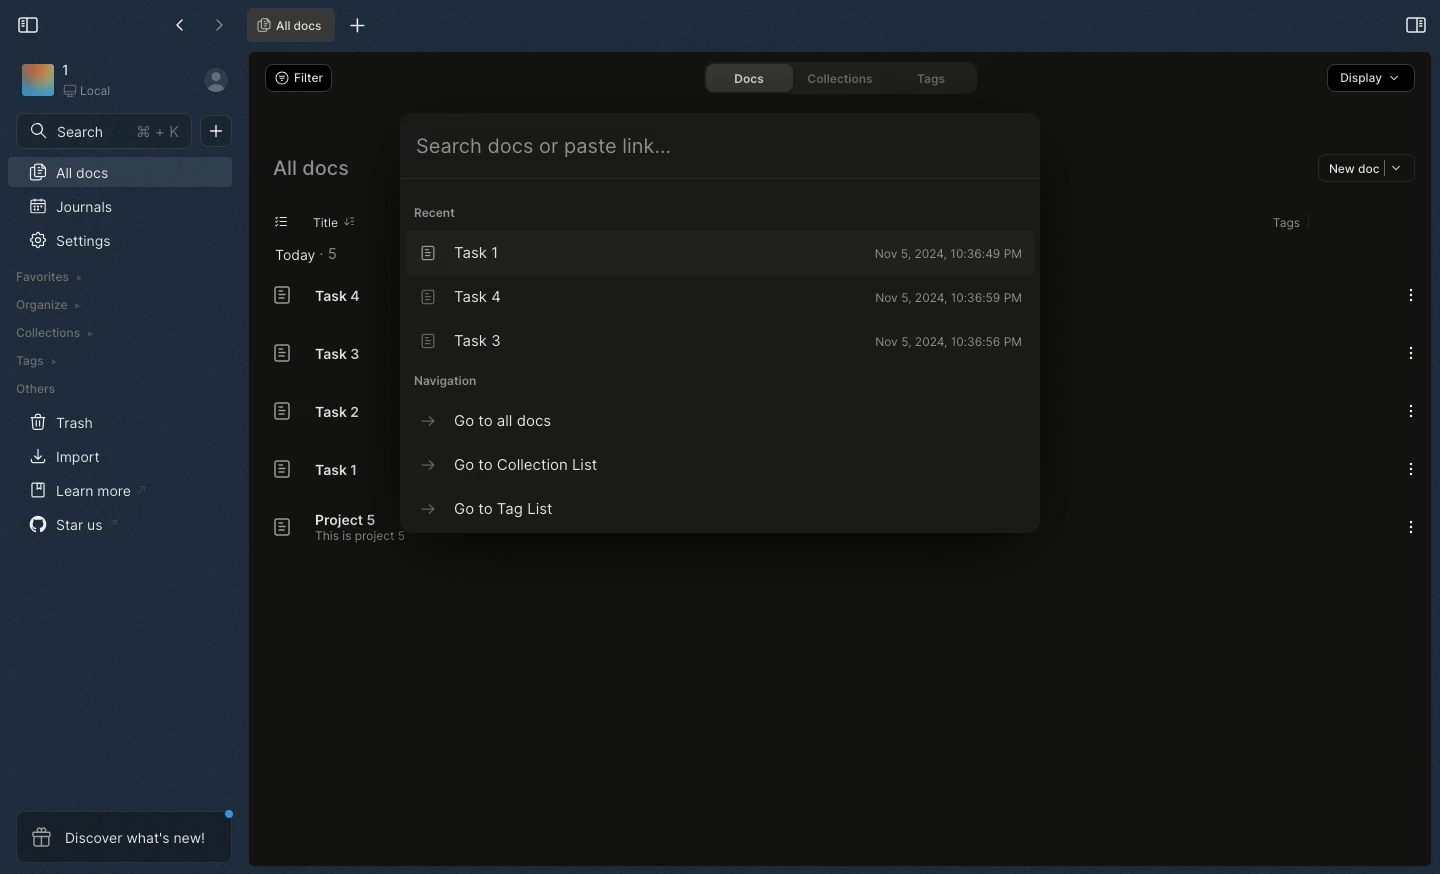 This screenshot has height=874, width=1440. Describe the element at coordinates (176, 27) in the screenshot. I see `Back` at that location.